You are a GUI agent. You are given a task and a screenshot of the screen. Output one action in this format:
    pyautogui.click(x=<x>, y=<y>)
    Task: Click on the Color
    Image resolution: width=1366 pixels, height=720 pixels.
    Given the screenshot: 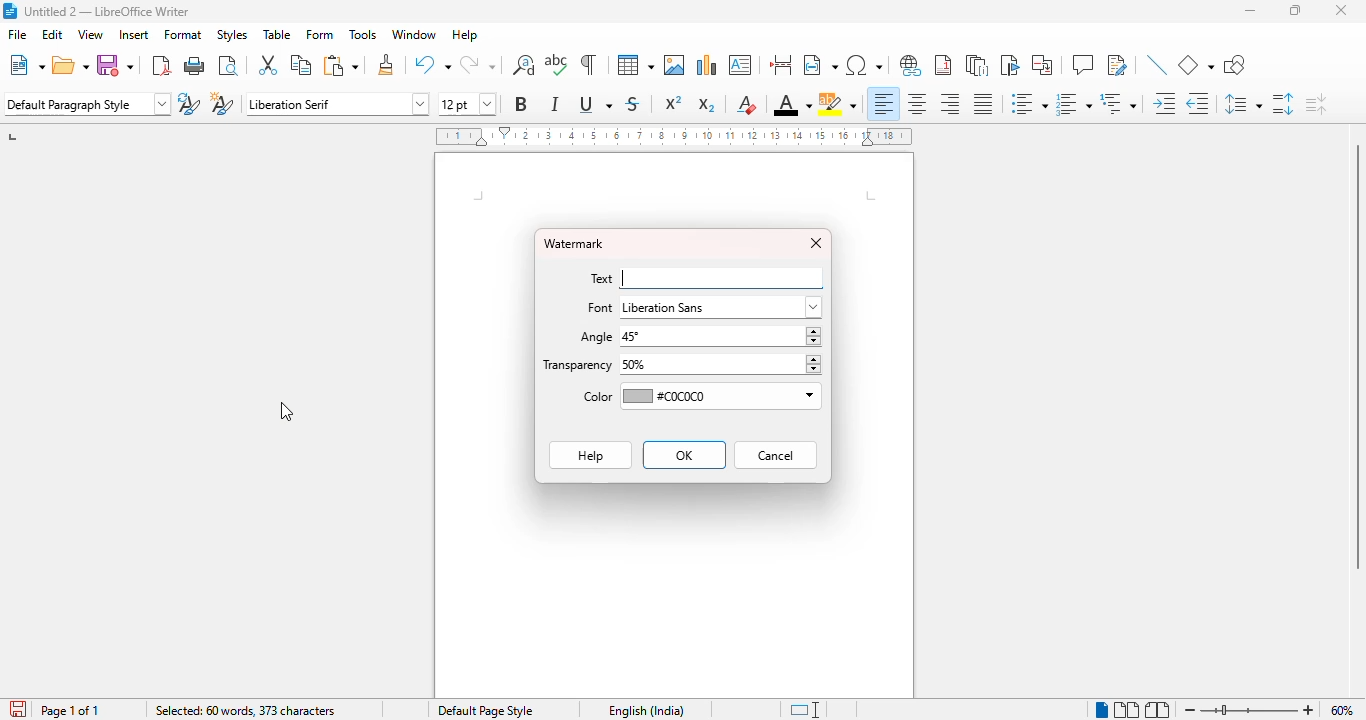 What is the action you would take?
    pyautogui.click(x=590, y=398)
    